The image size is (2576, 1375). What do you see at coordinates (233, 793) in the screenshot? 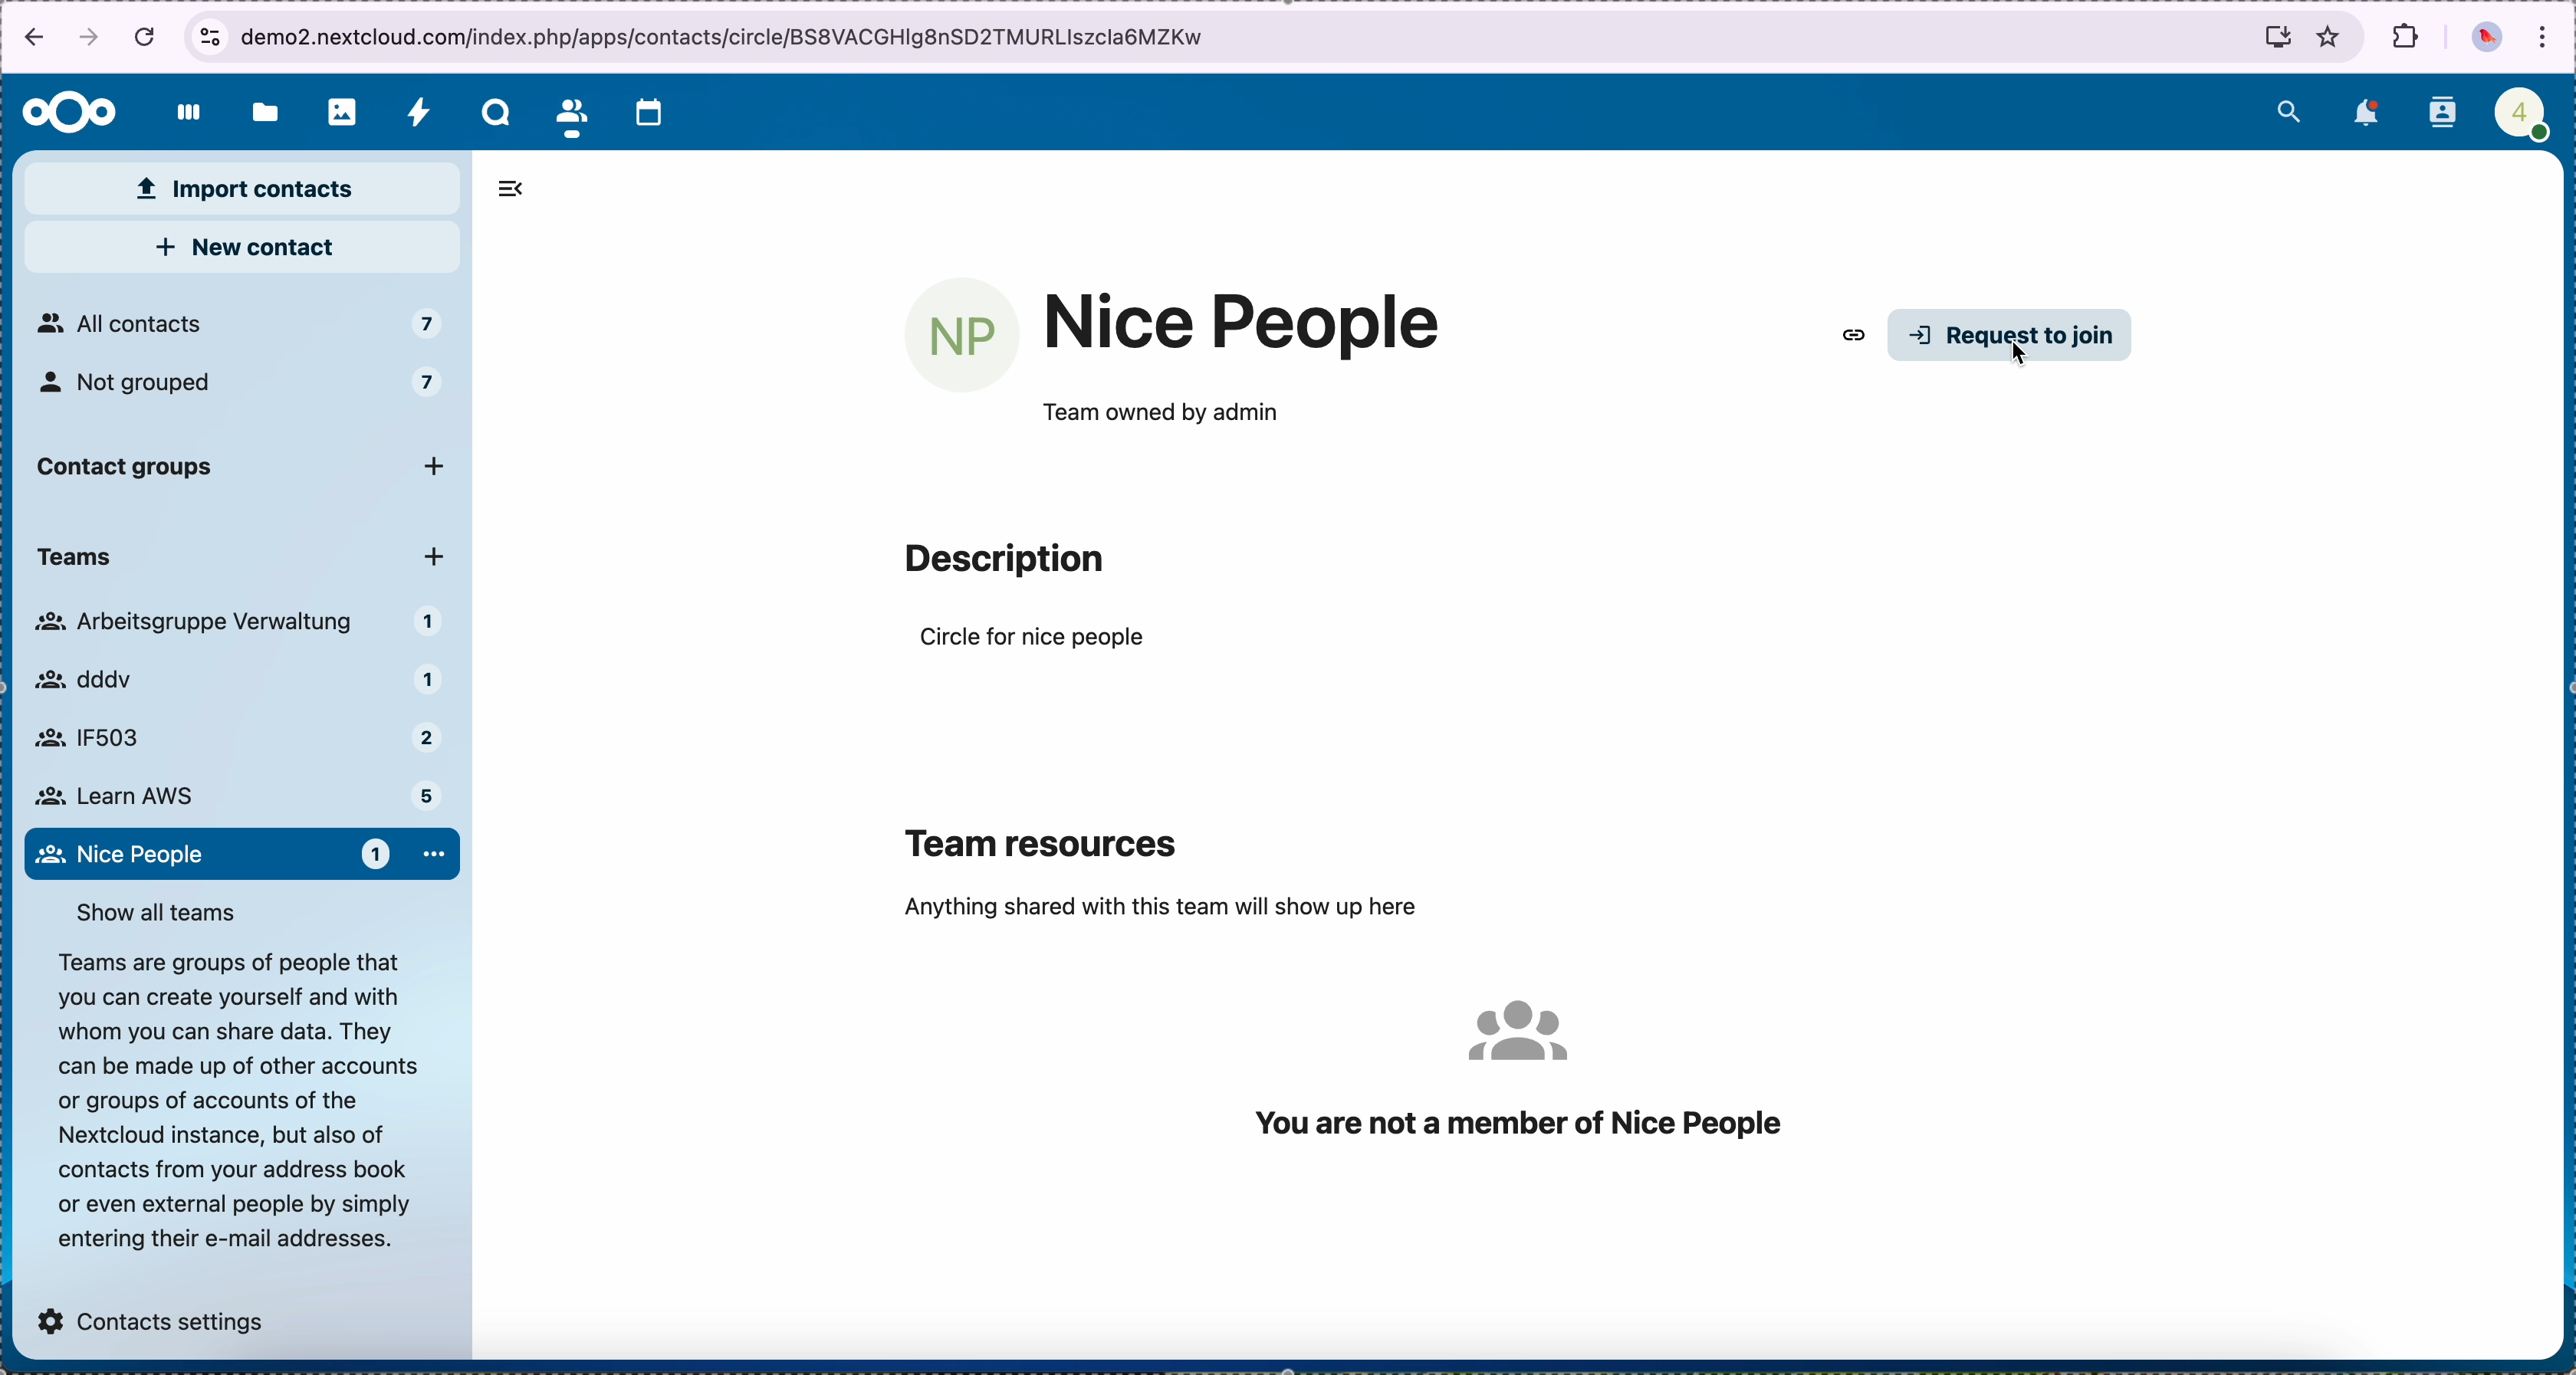
I see `learn AWS` at bounding box center [233, 793].